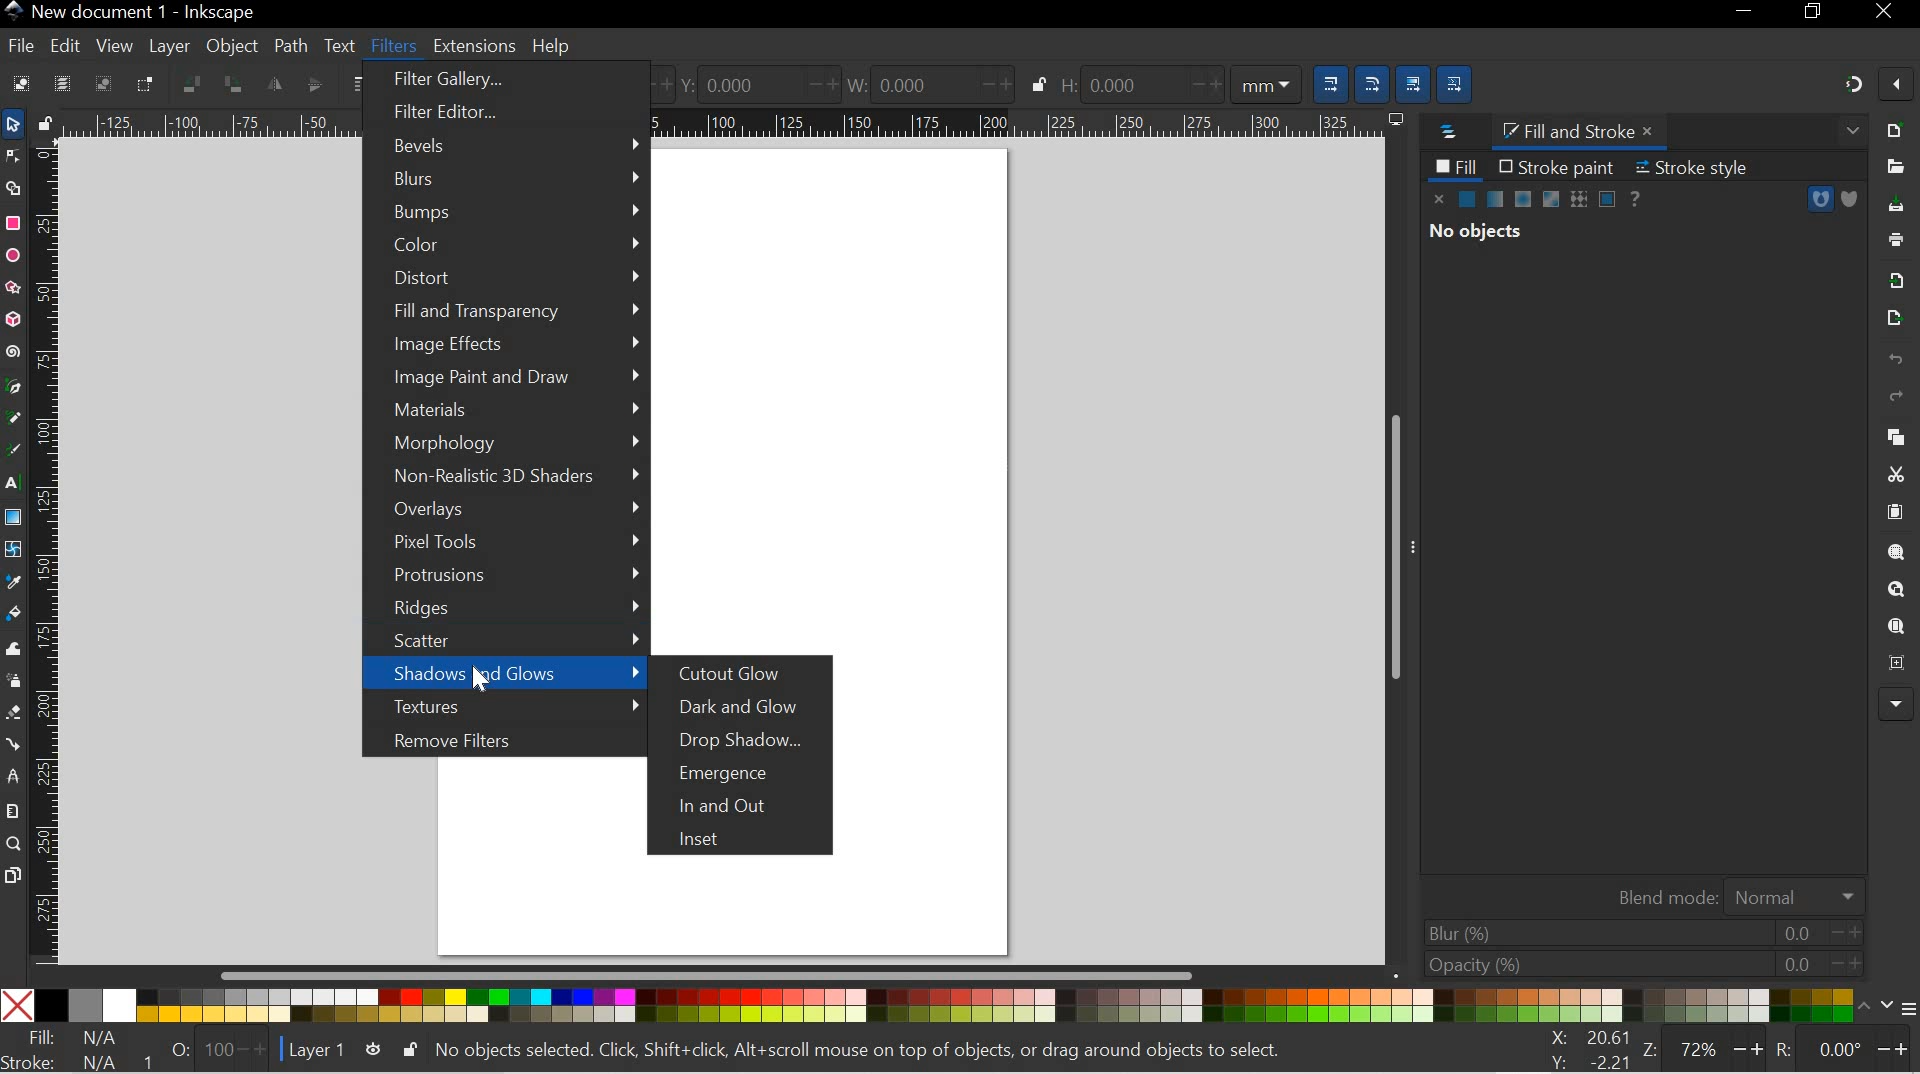  I want to click on Cursor, so click(480, 685).